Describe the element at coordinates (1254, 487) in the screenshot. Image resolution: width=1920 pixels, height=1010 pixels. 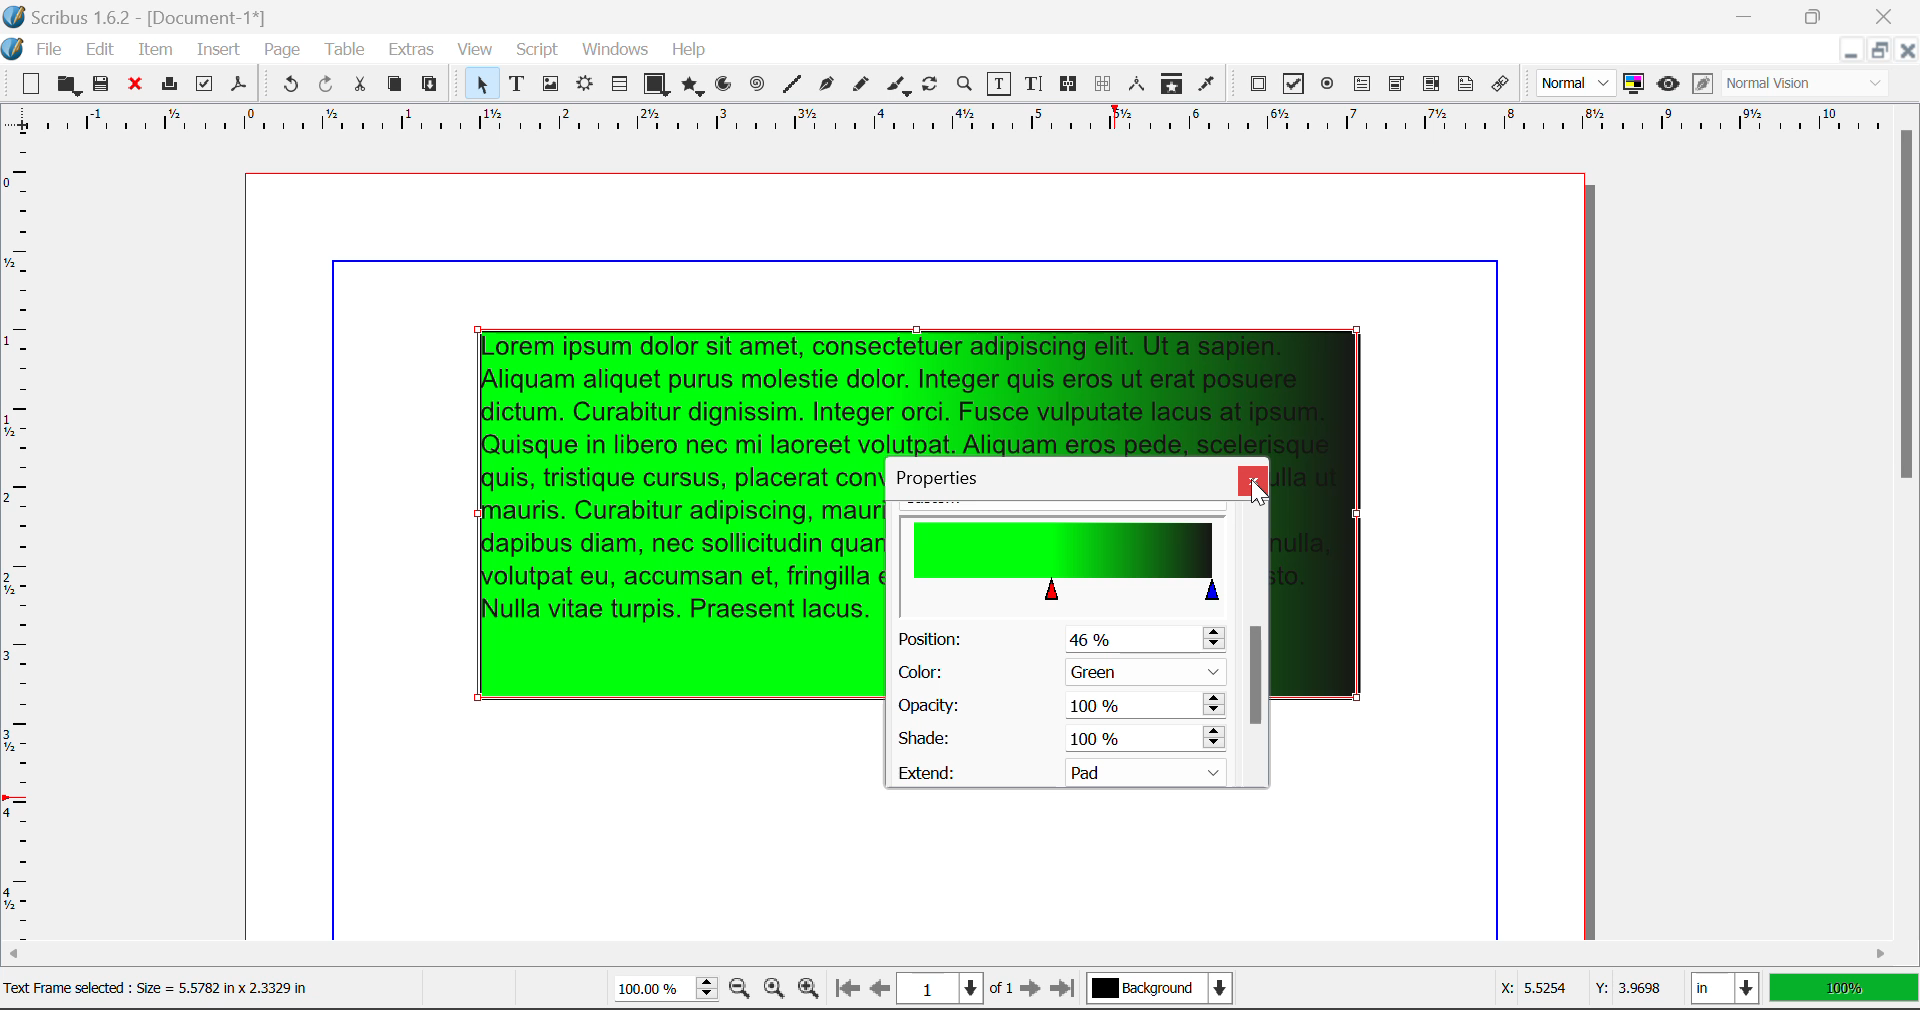
I see `Cursor on Close` at that location.